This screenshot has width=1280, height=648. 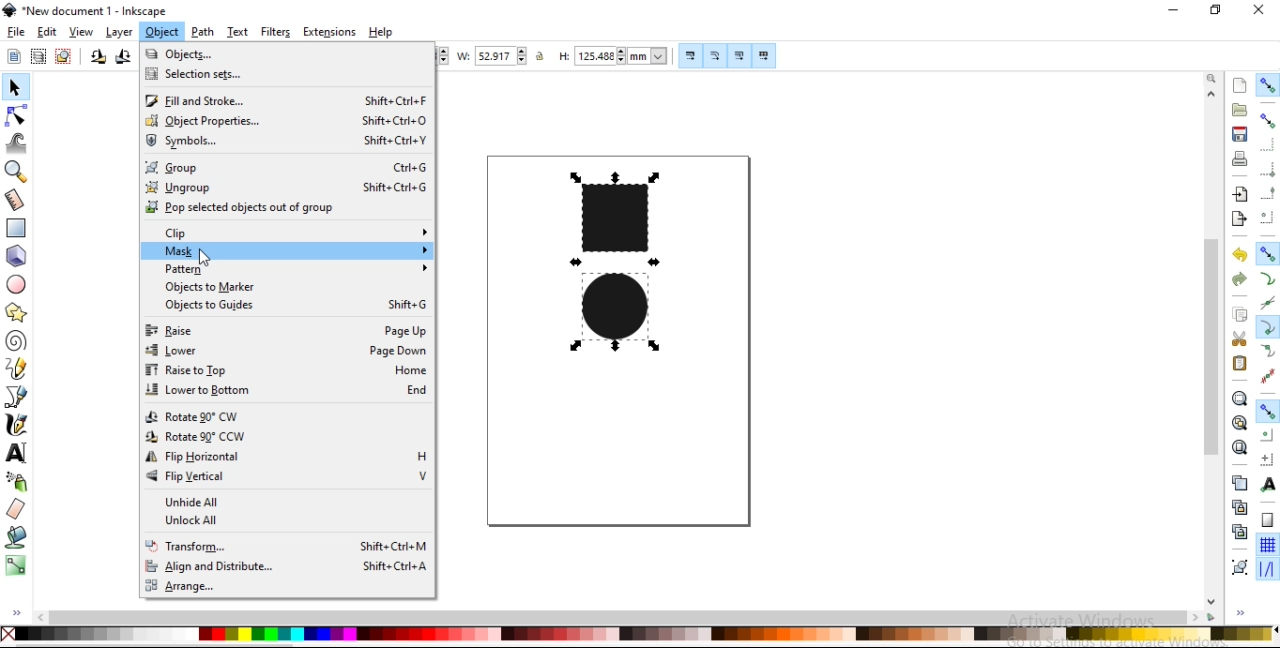 I want to click on create stars and polygons, so click(x=18, y=312).